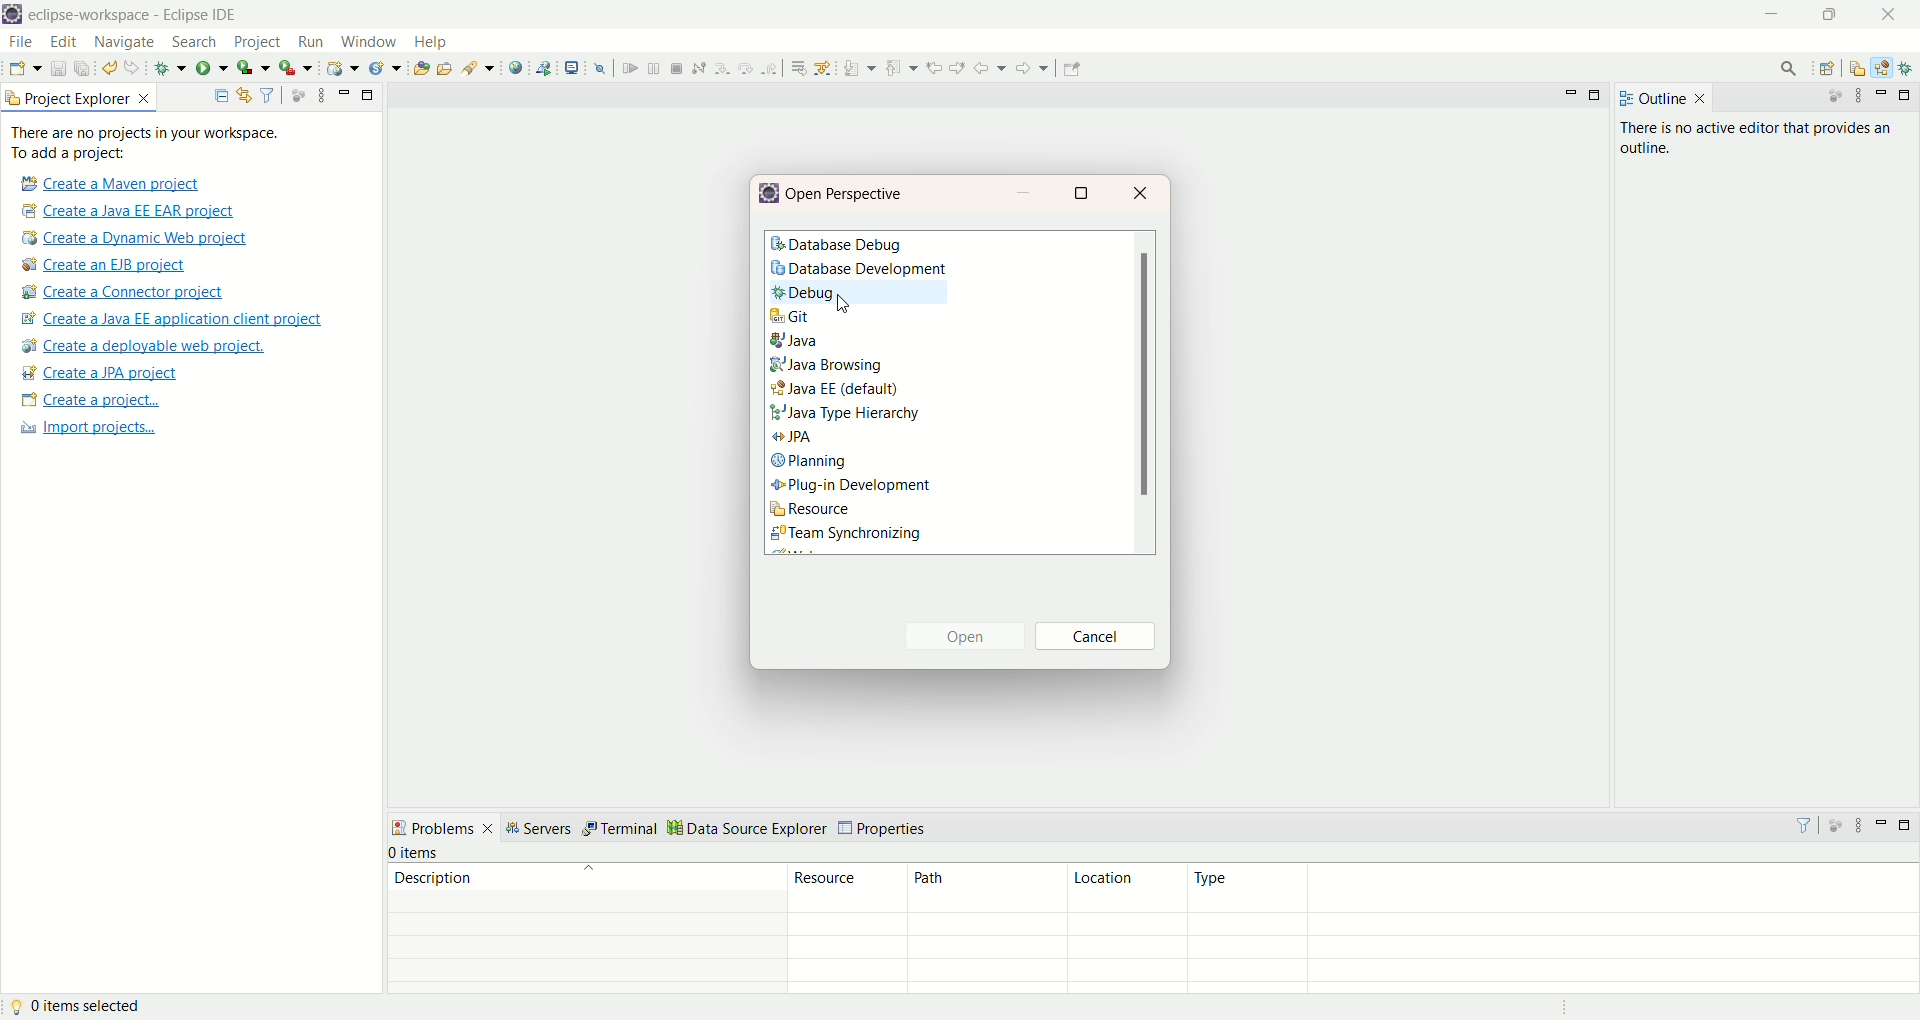 The width and height of the screenshot is (1920, 1020). What do you see at coordinates (445, 831) in the screenshot?
I see `problems` at bounding box center [445, 831].